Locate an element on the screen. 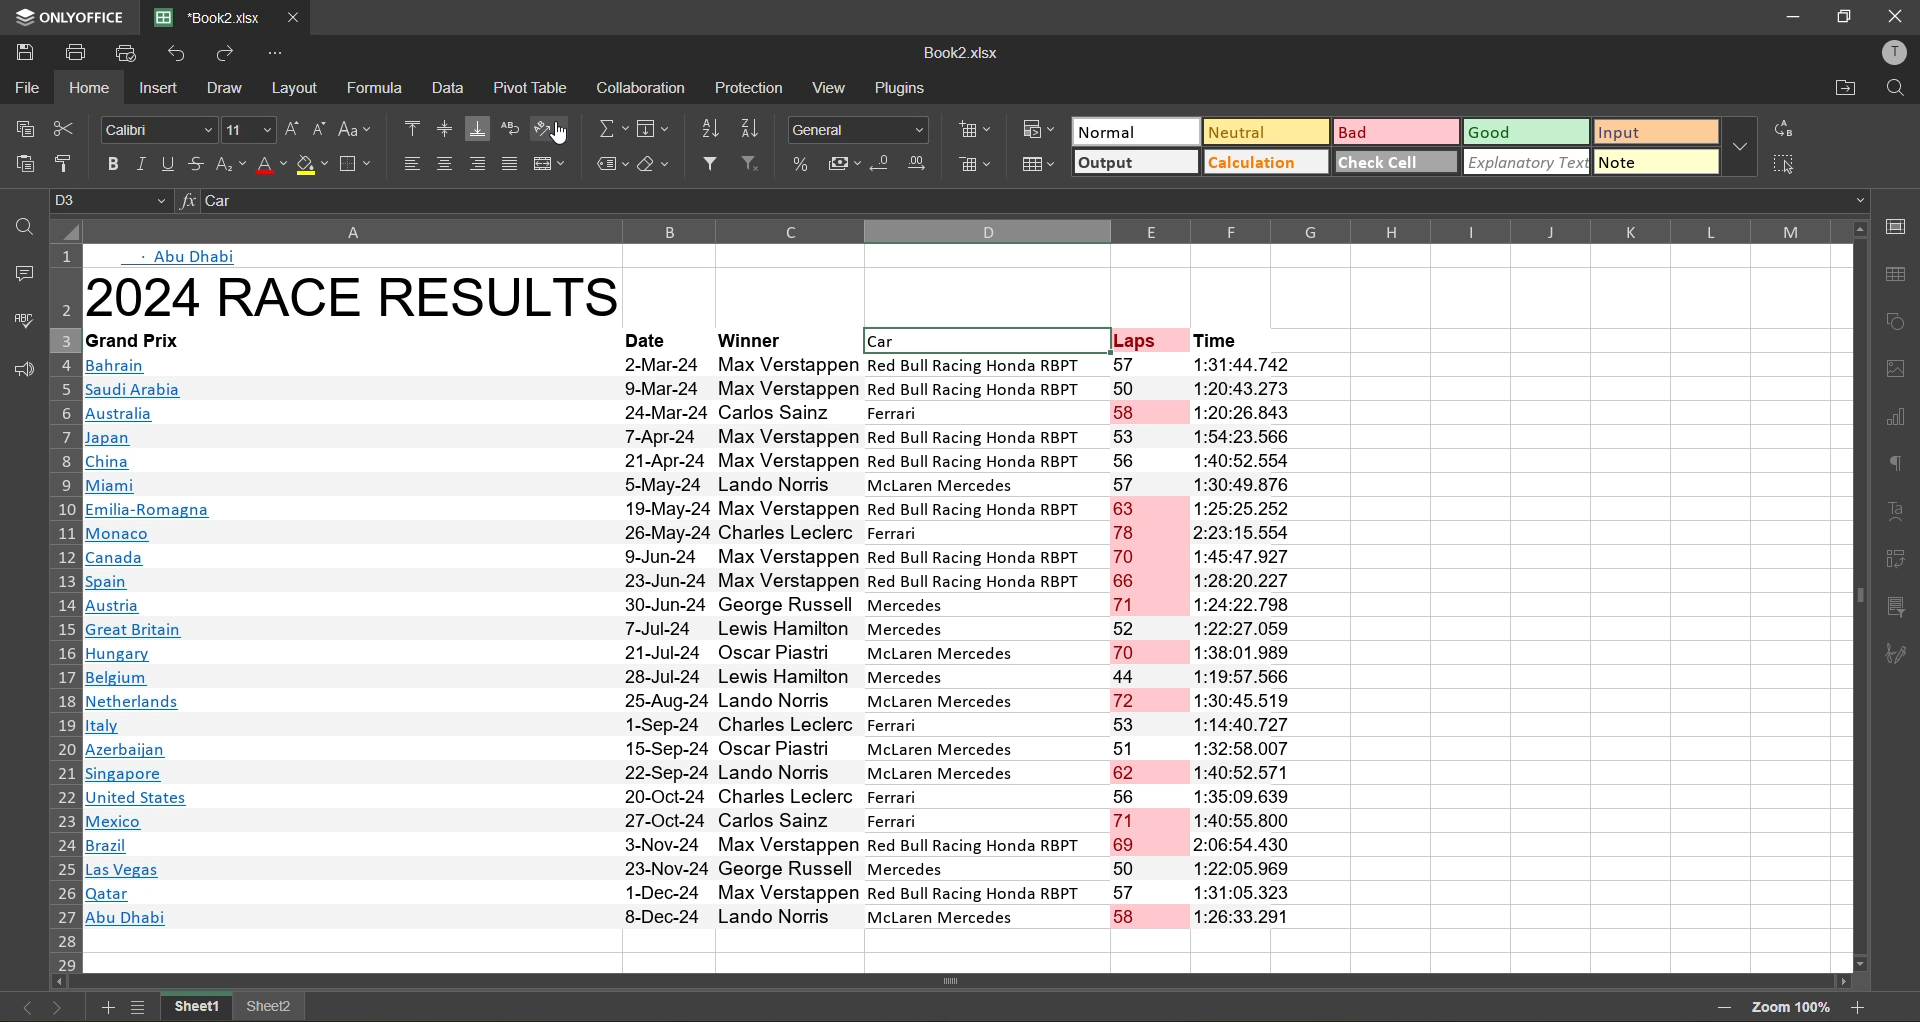  Data is located at coordinates (953, 630).